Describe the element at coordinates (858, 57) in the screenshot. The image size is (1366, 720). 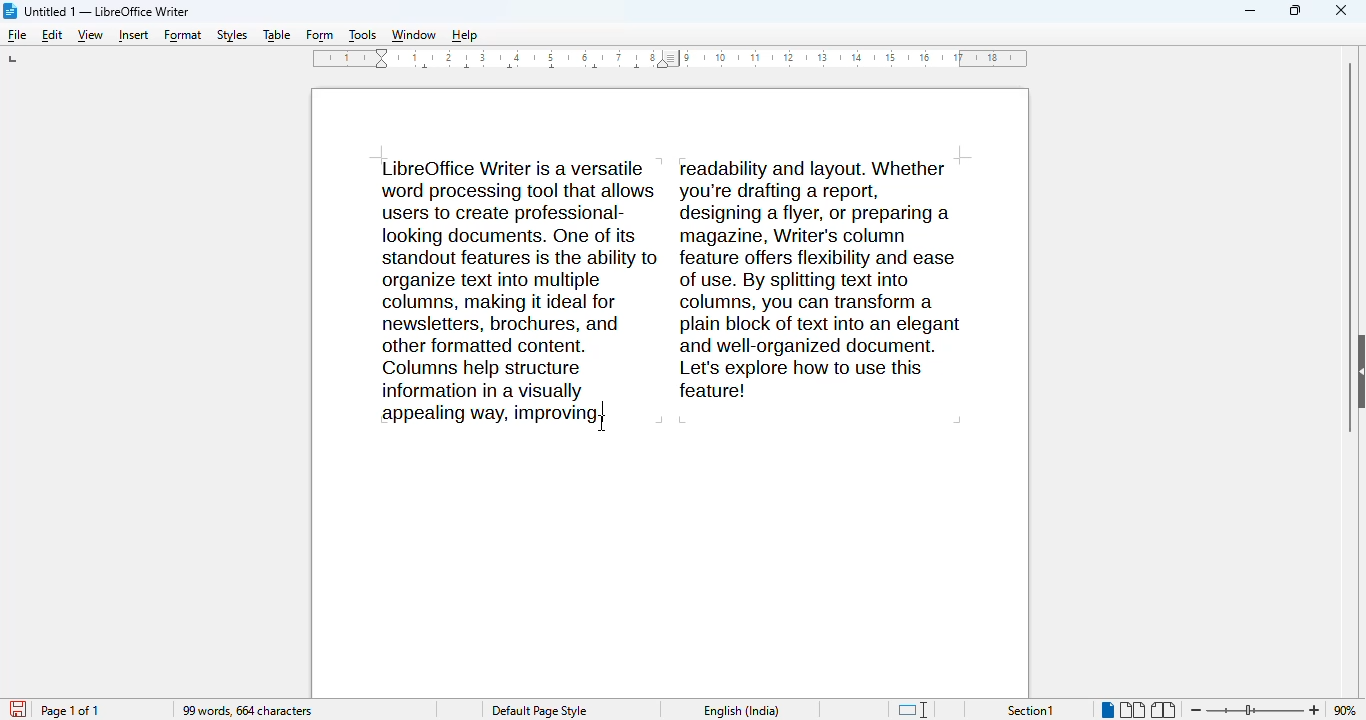
I see `10, 11, 12, 13, 14, 15, 16, 17, 18` at that location.